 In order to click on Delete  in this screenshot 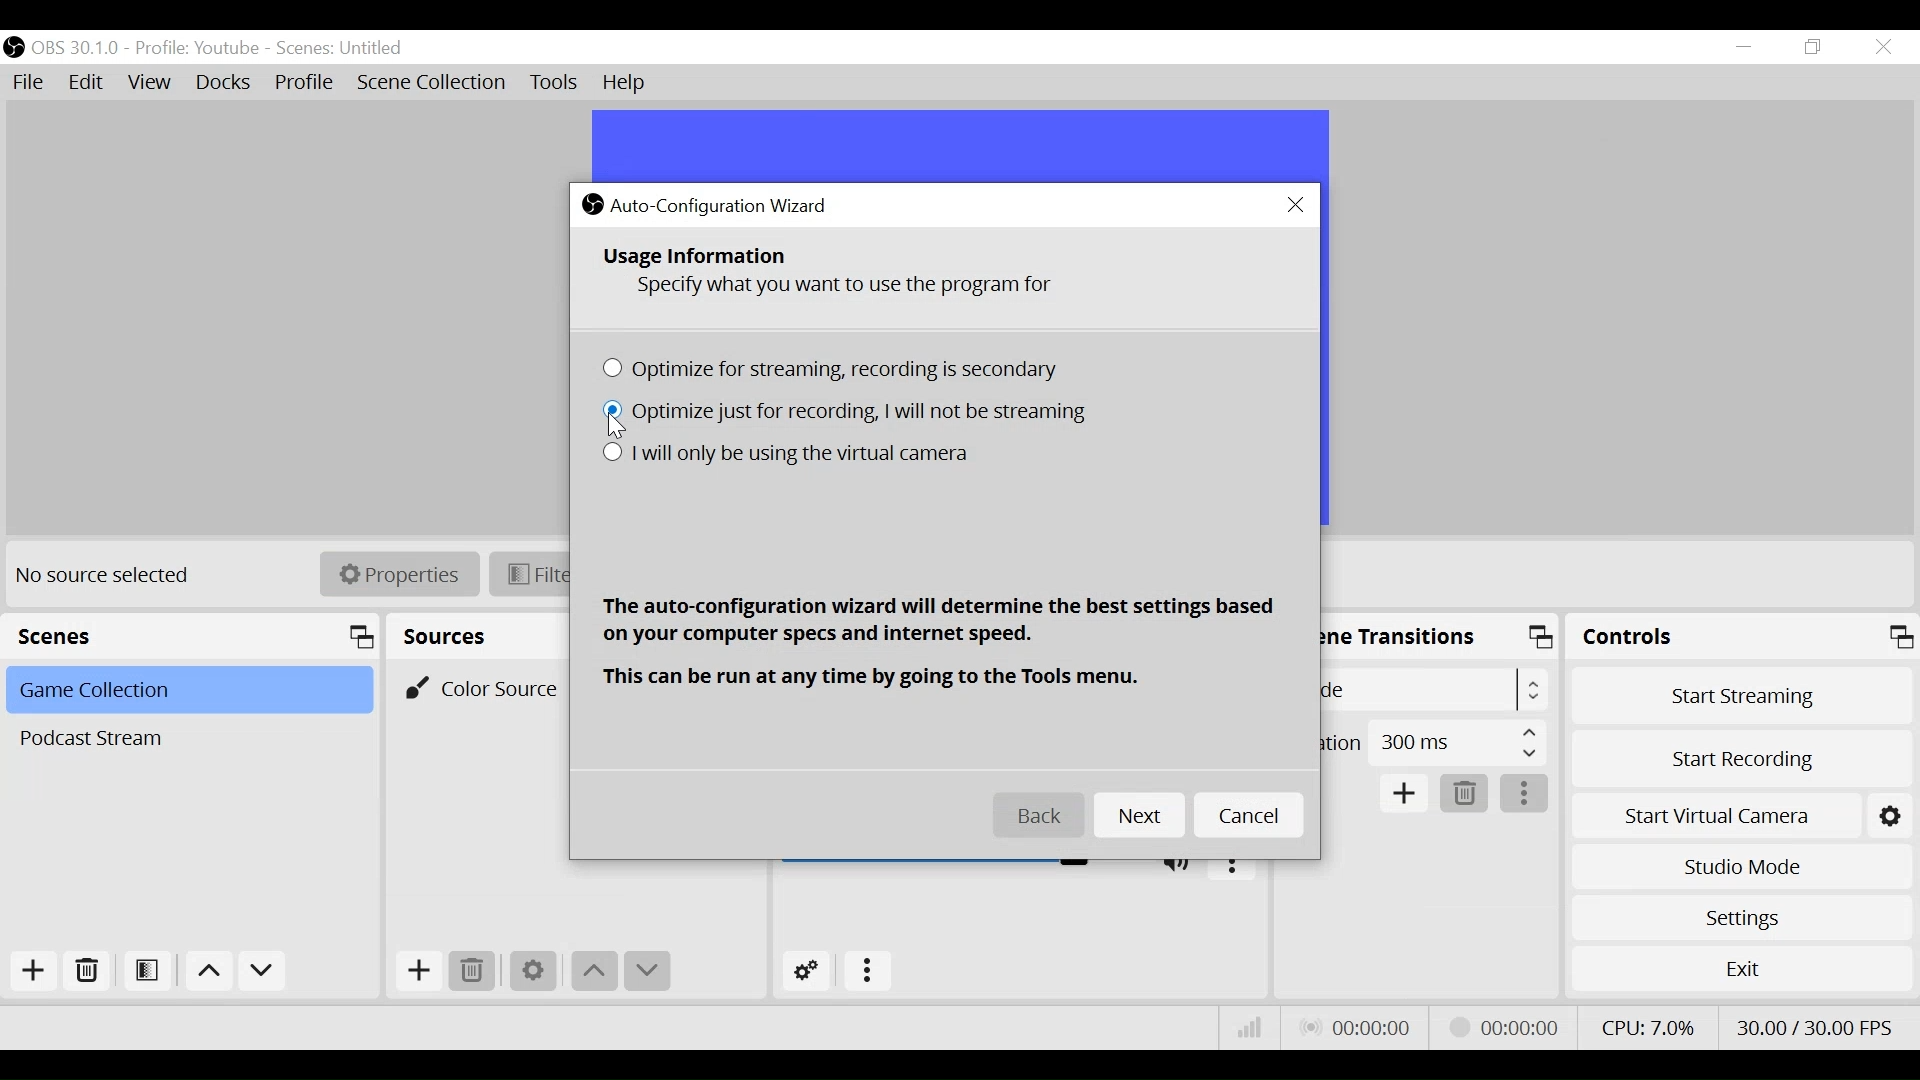, I will do `click(1466, 794)`.